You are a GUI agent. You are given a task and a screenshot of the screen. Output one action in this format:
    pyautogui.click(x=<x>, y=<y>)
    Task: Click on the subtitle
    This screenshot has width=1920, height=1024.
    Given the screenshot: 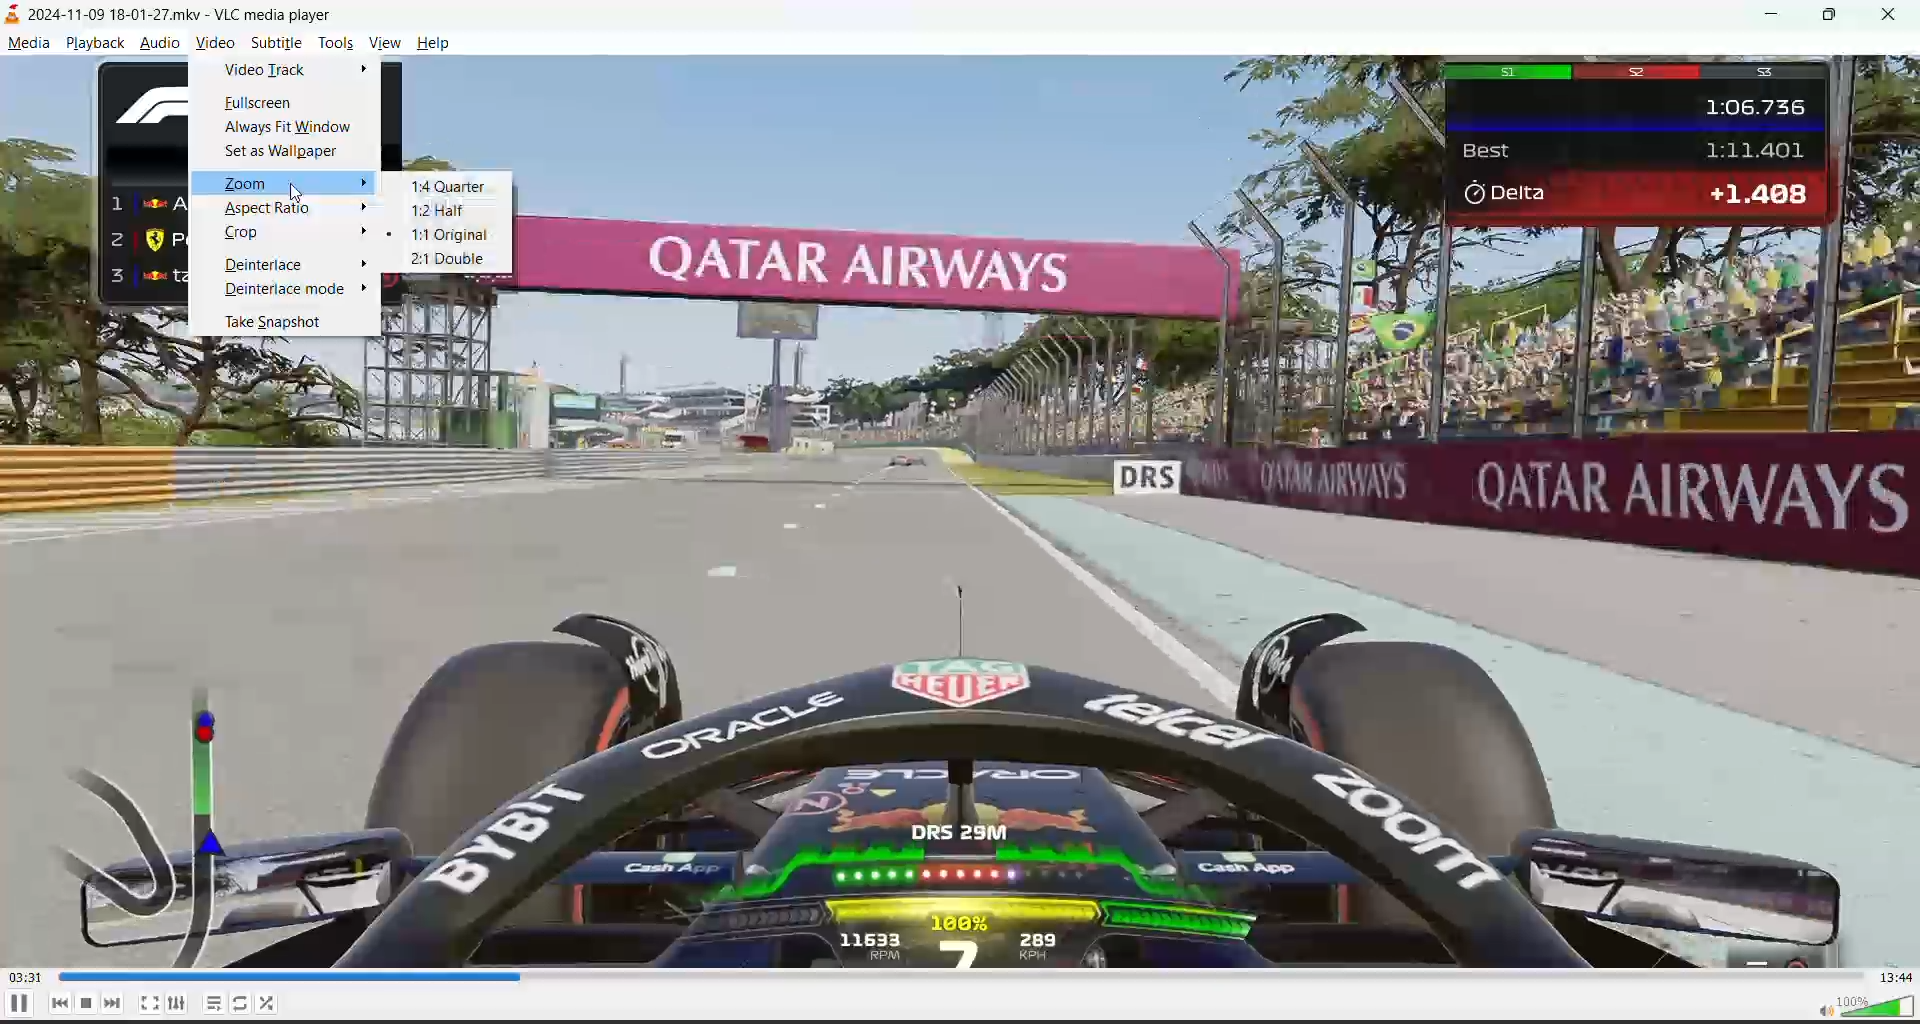 What is the action you would take?
    pyautogui.click(x=270, y=42)
    